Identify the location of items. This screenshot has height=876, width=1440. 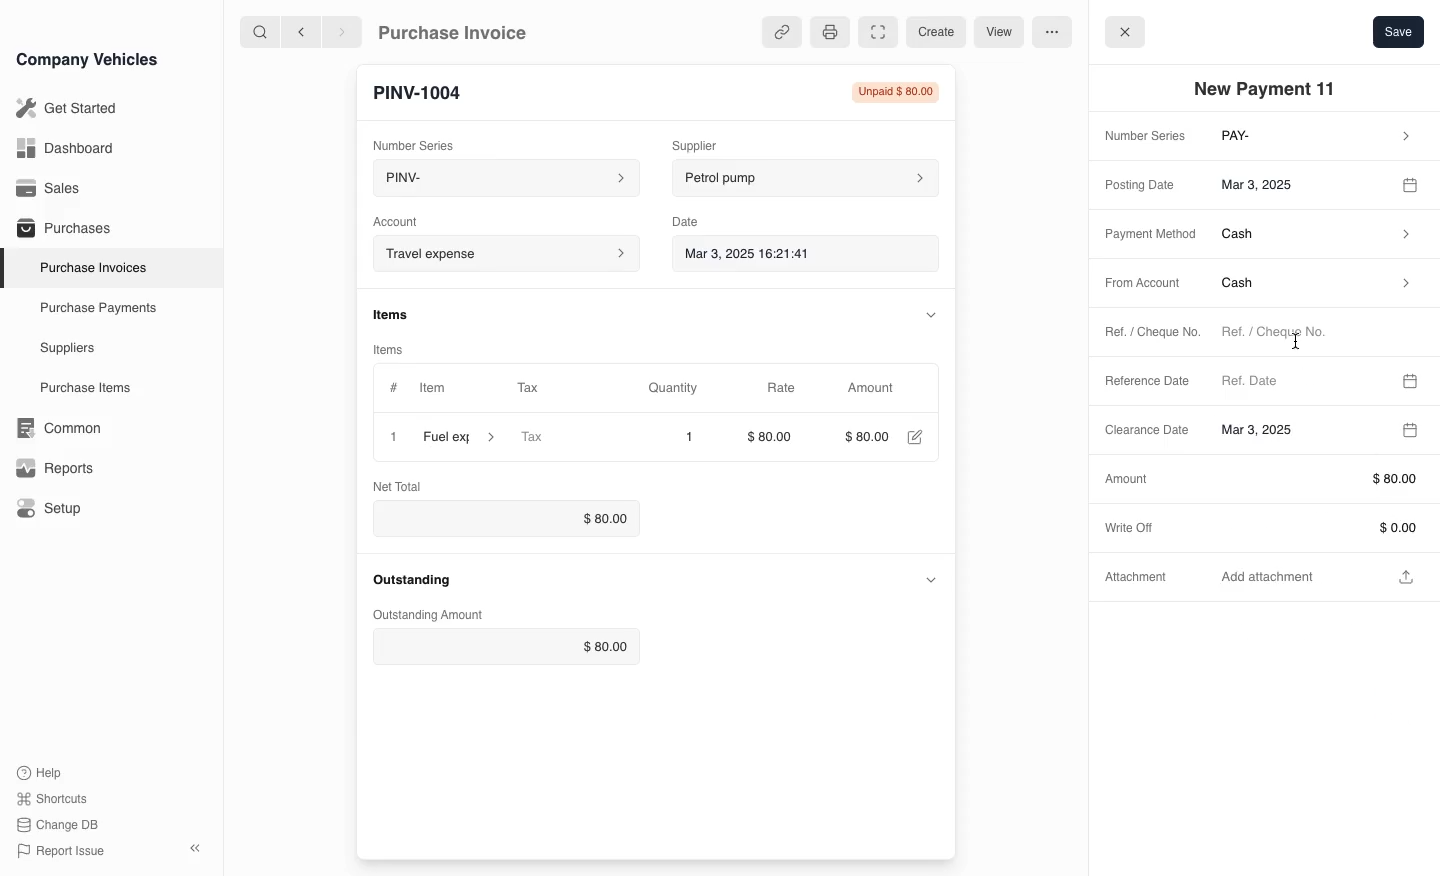
(401, 313).